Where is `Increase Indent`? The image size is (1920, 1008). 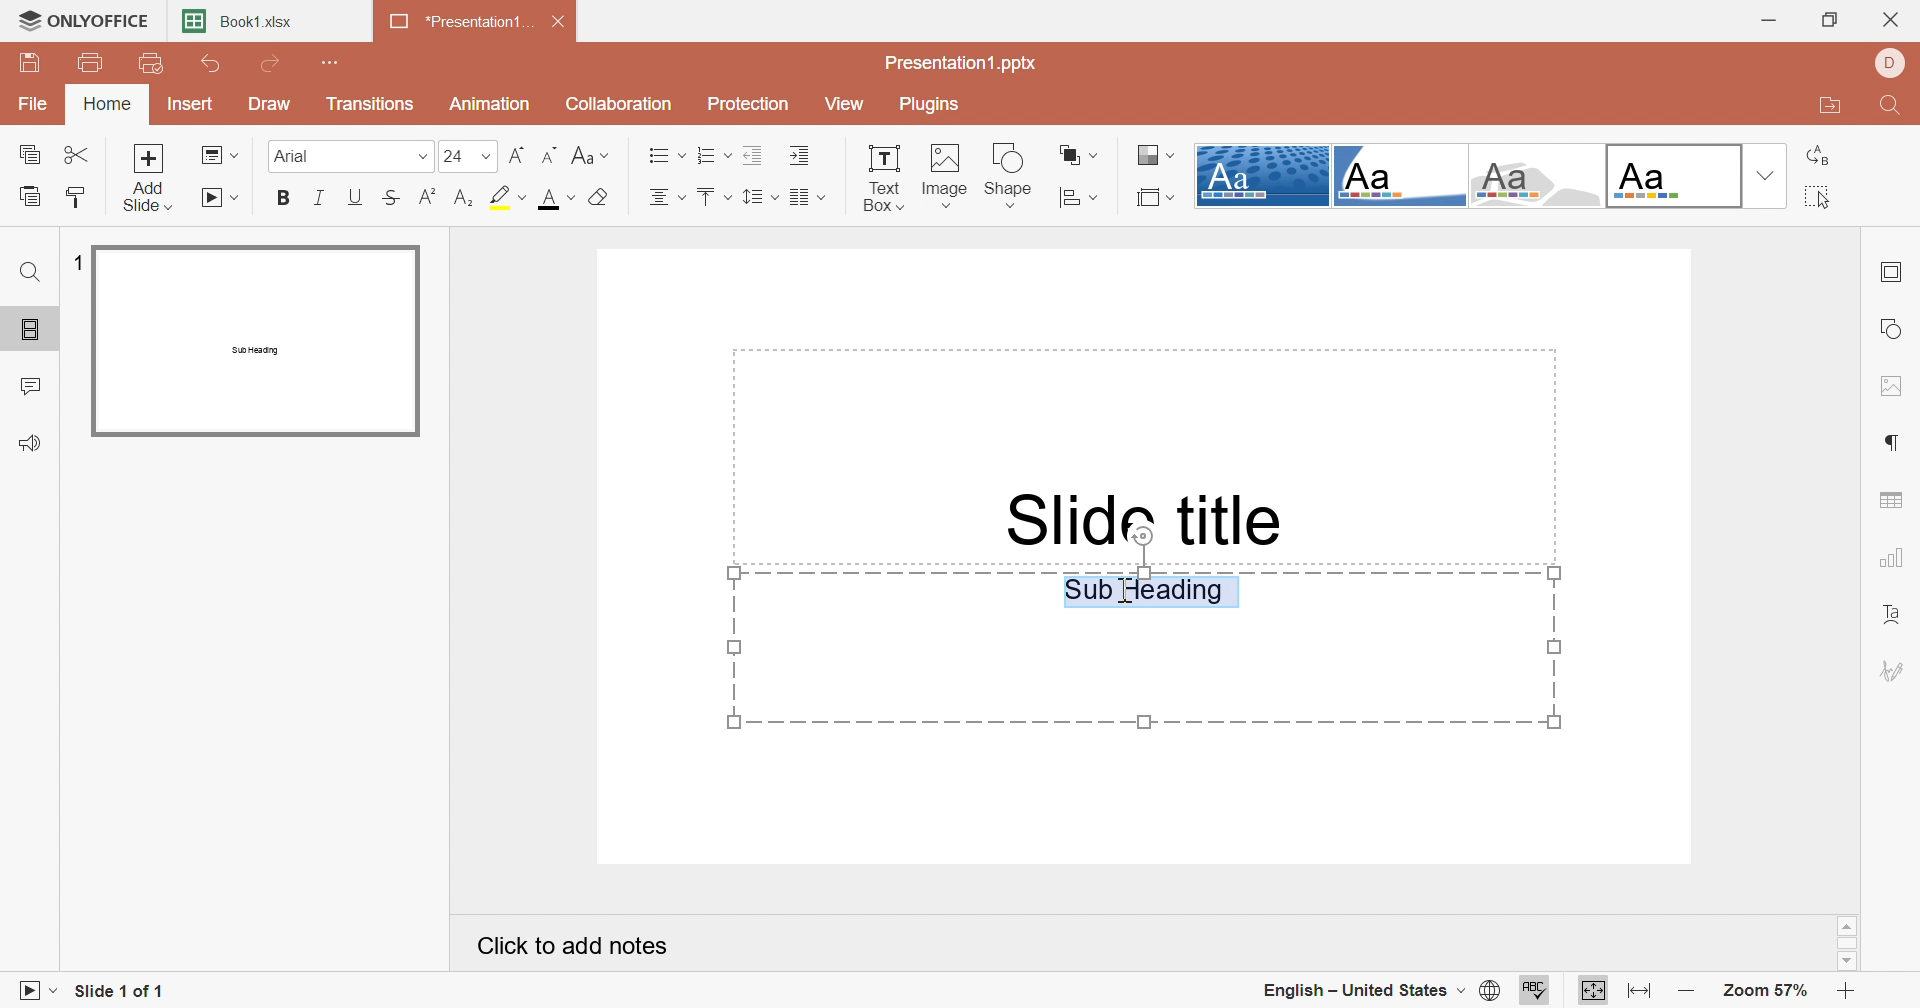
Increase Indent is located at coordinates (799, 154).